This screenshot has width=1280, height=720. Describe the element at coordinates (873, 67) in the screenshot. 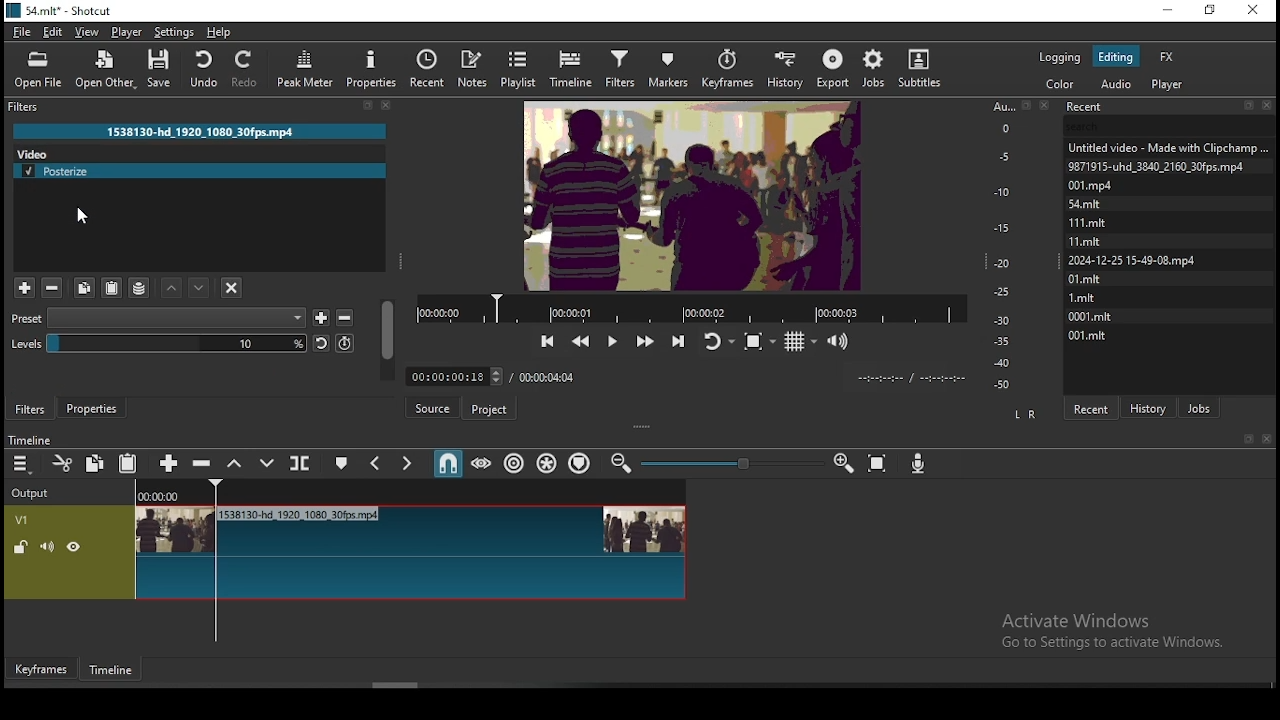

I see `jobs` at that location.